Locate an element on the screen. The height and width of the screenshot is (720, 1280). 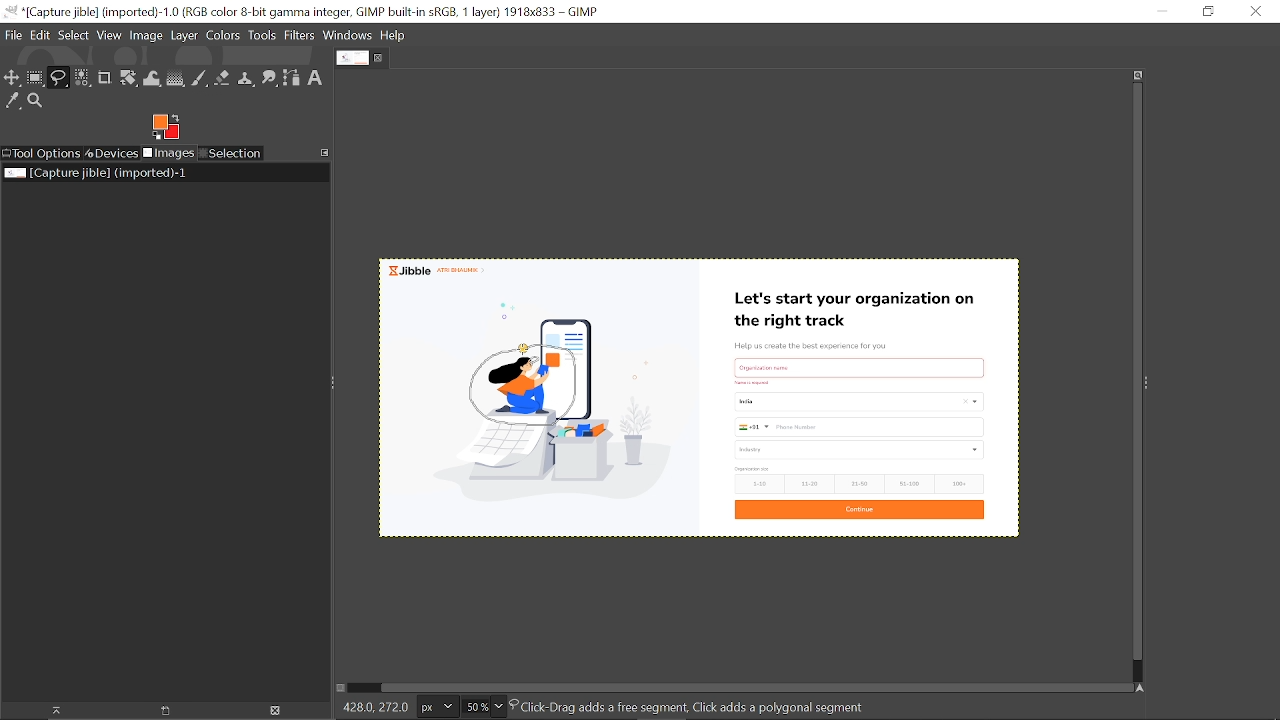
Cursor here is located at coordinates (523, 349).